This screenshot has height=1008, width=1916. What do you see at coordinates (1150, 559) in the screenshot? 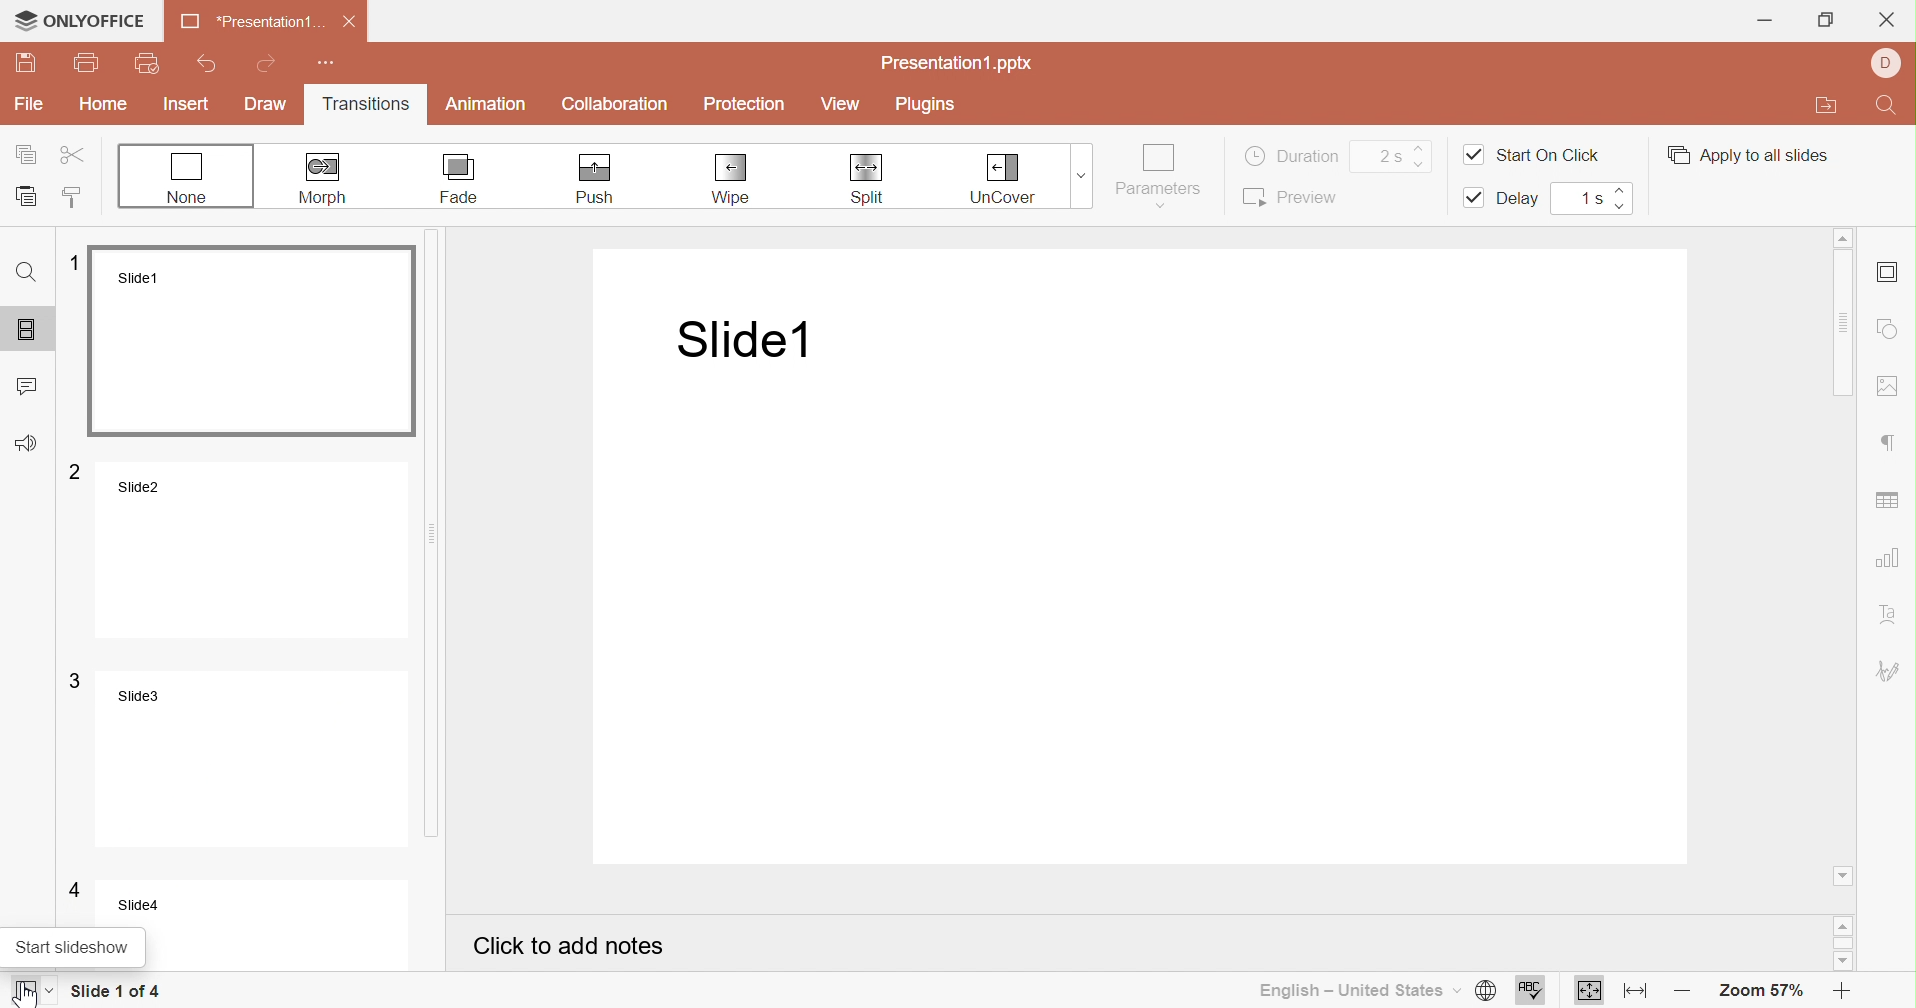
I see `Presentation slide` at bounding box center [1150, 559].